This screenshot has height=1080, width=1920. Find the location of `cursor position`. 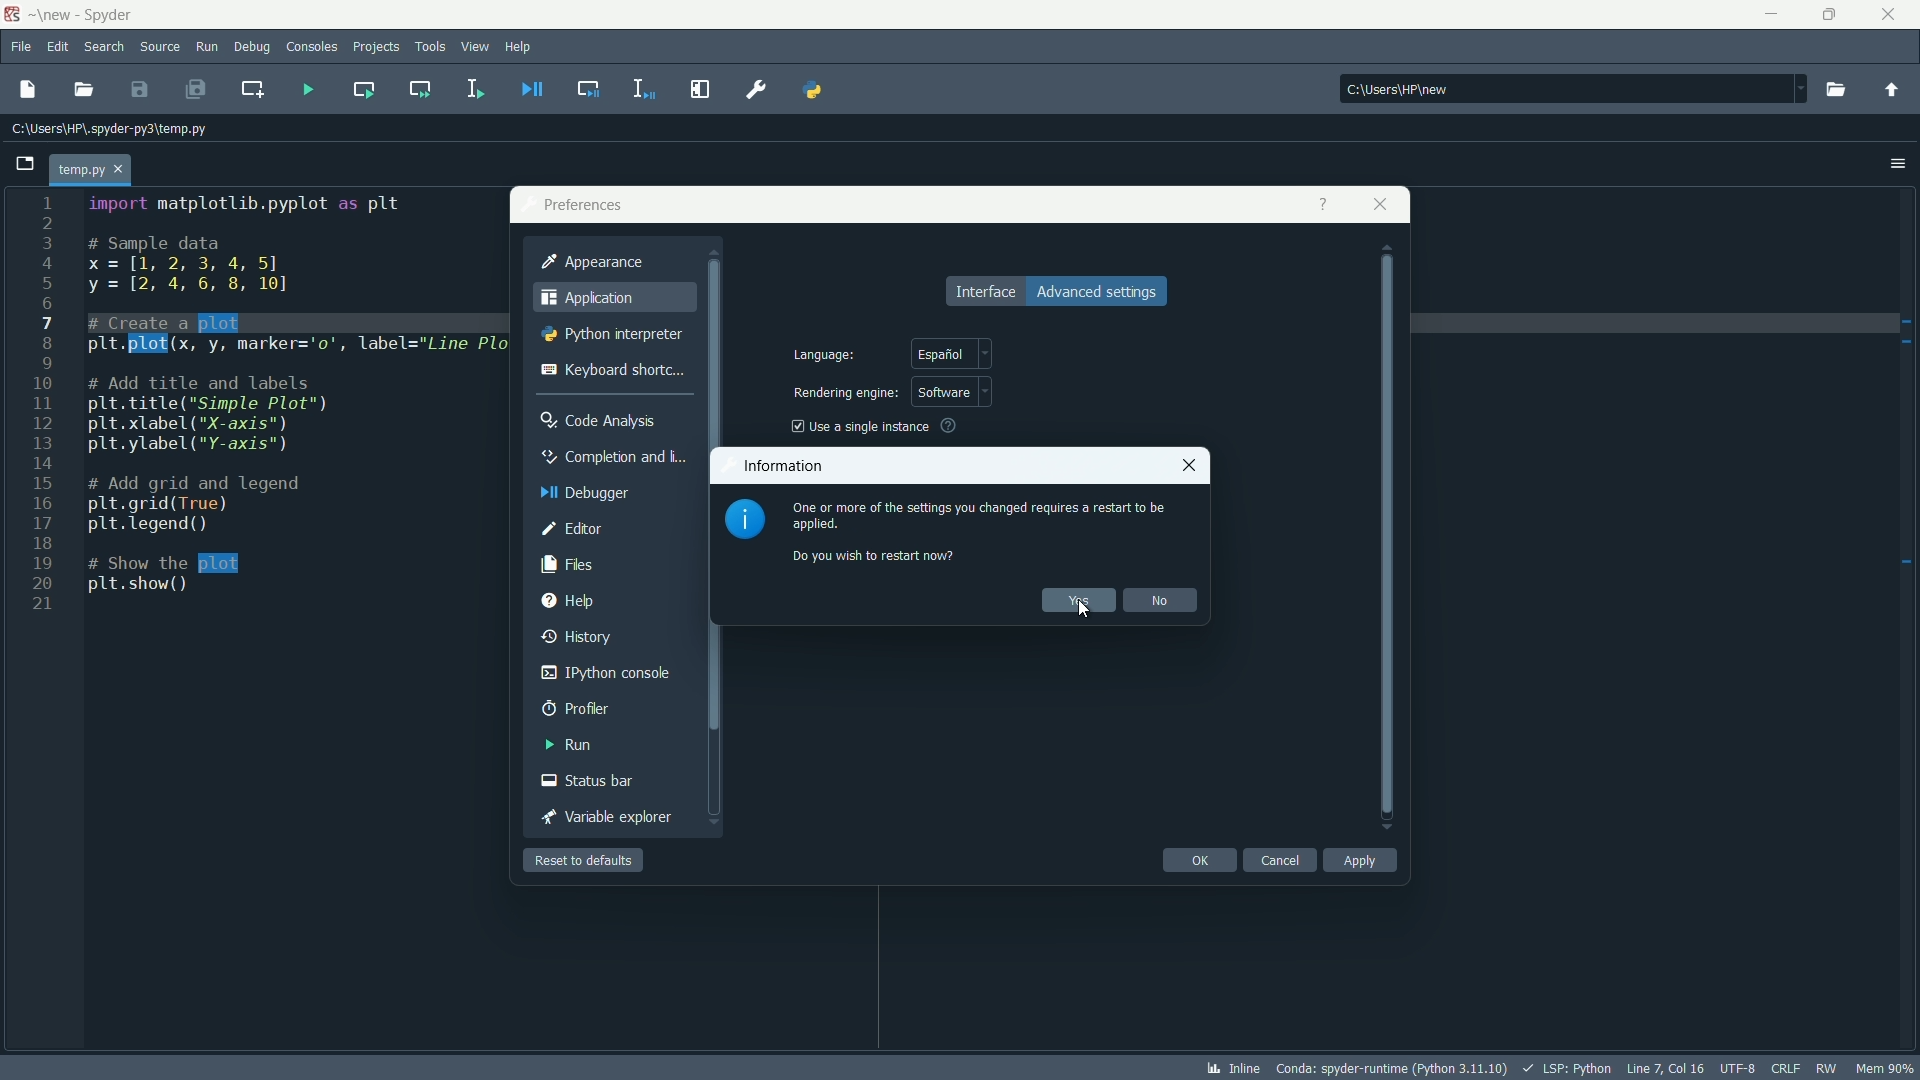

cursor position is located at coordinates (1664, 1068).